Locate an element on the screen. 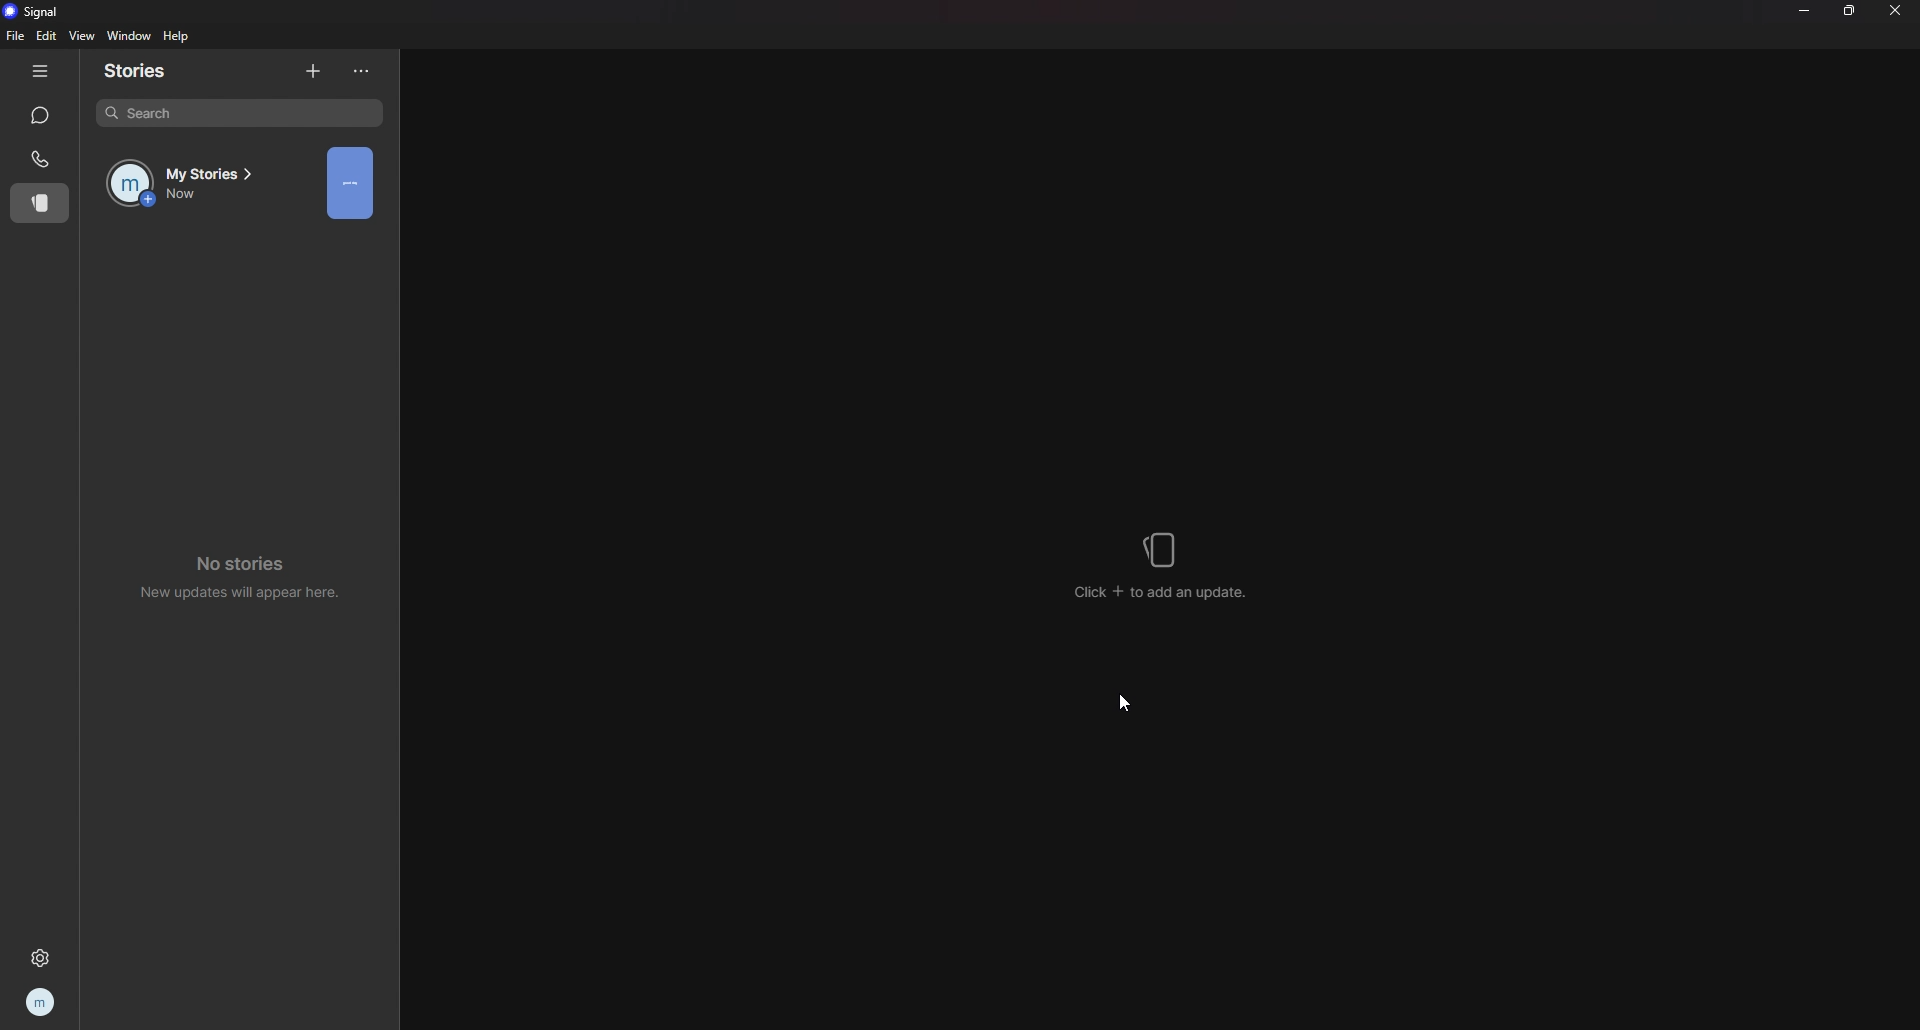 This screenshot has width=1920, height=1030. profile is located at coordinates (42, 1002).